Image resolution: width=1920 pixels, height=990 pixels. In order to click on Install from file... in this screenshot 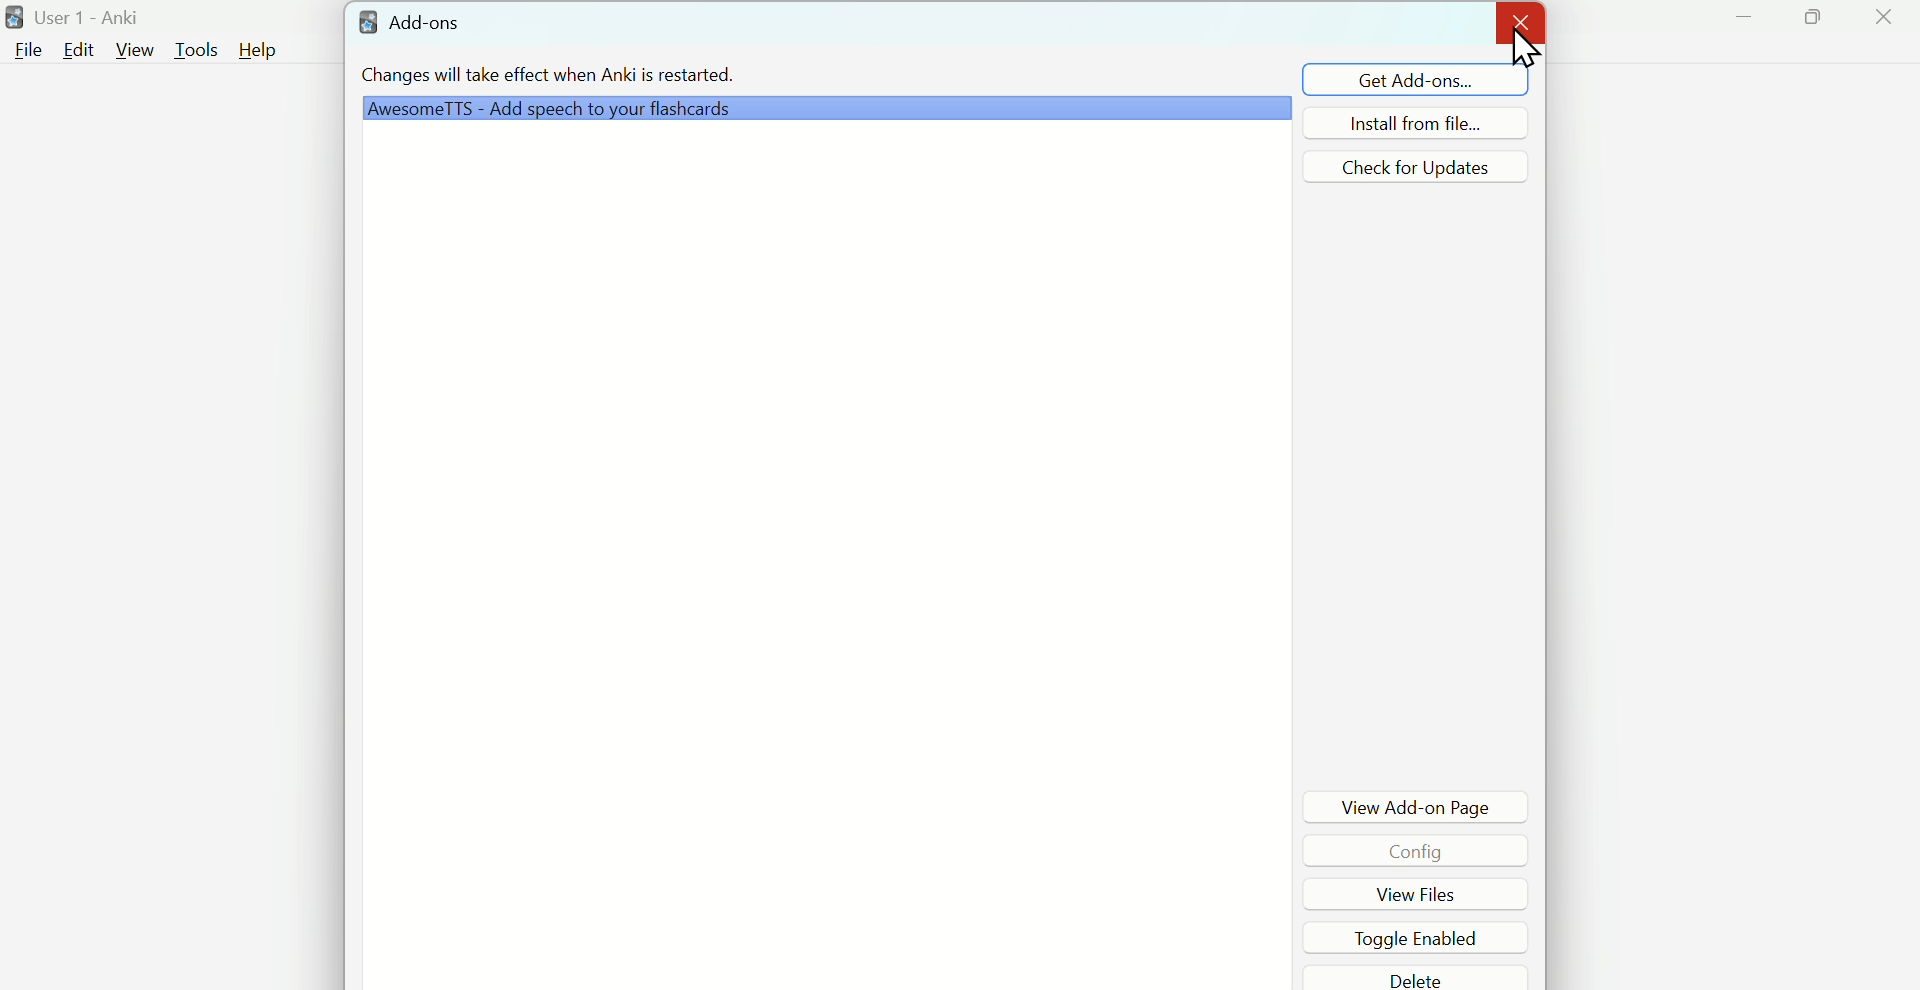, I will do `click(1433, 122)`.